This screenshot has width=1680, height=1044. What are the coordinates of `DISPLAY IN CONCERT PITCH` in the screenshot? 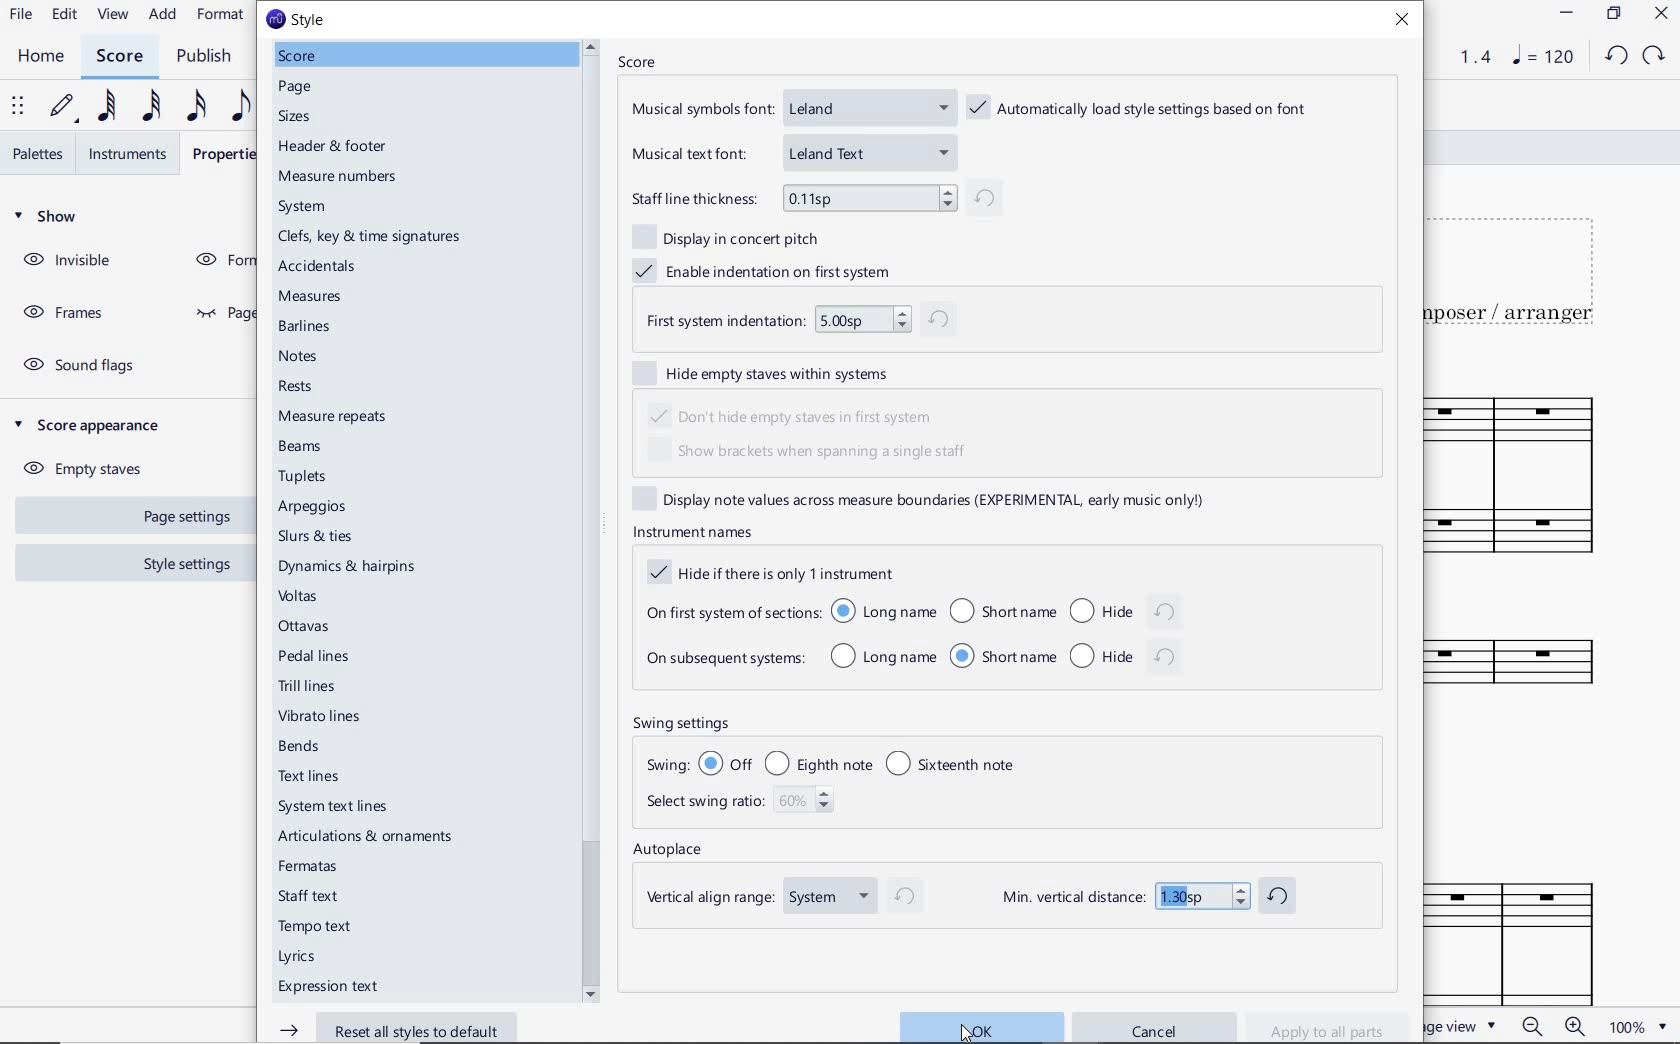 It's located at (733, 236).